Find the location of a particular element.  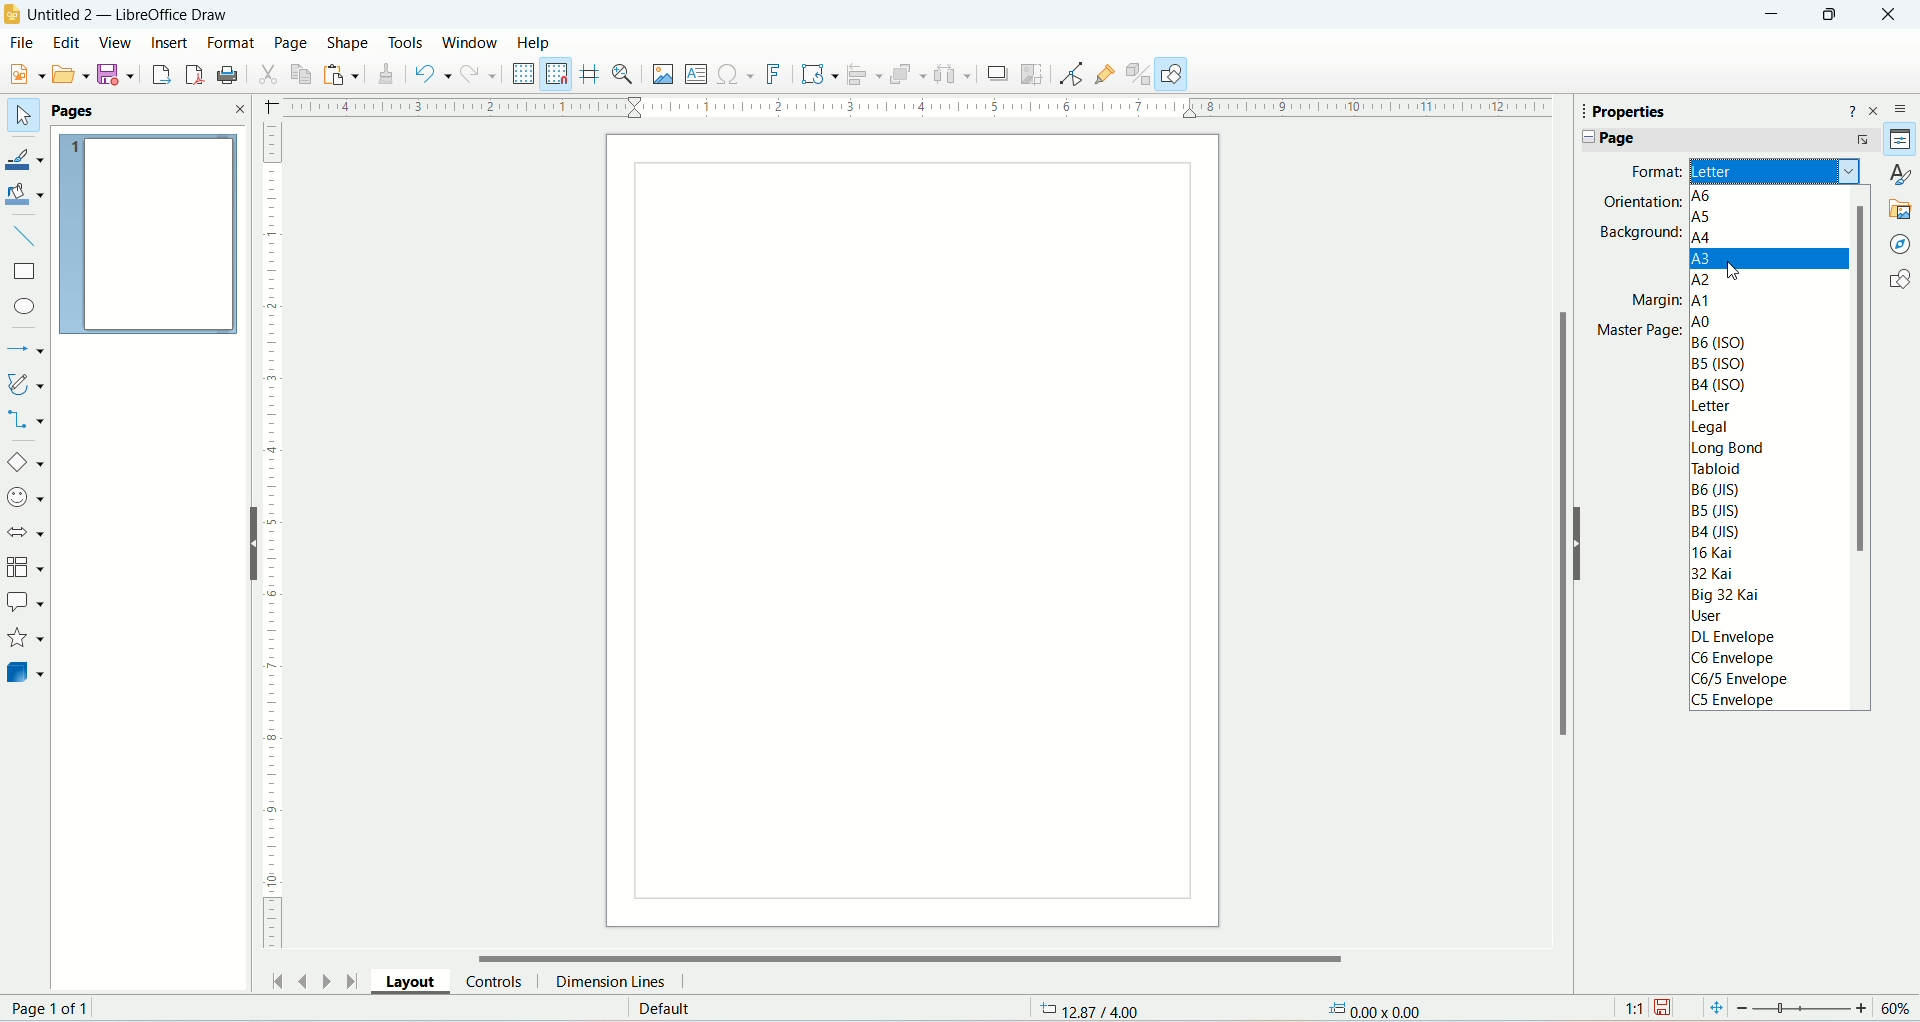

symbol shapes is located at coordinates (25, 498).